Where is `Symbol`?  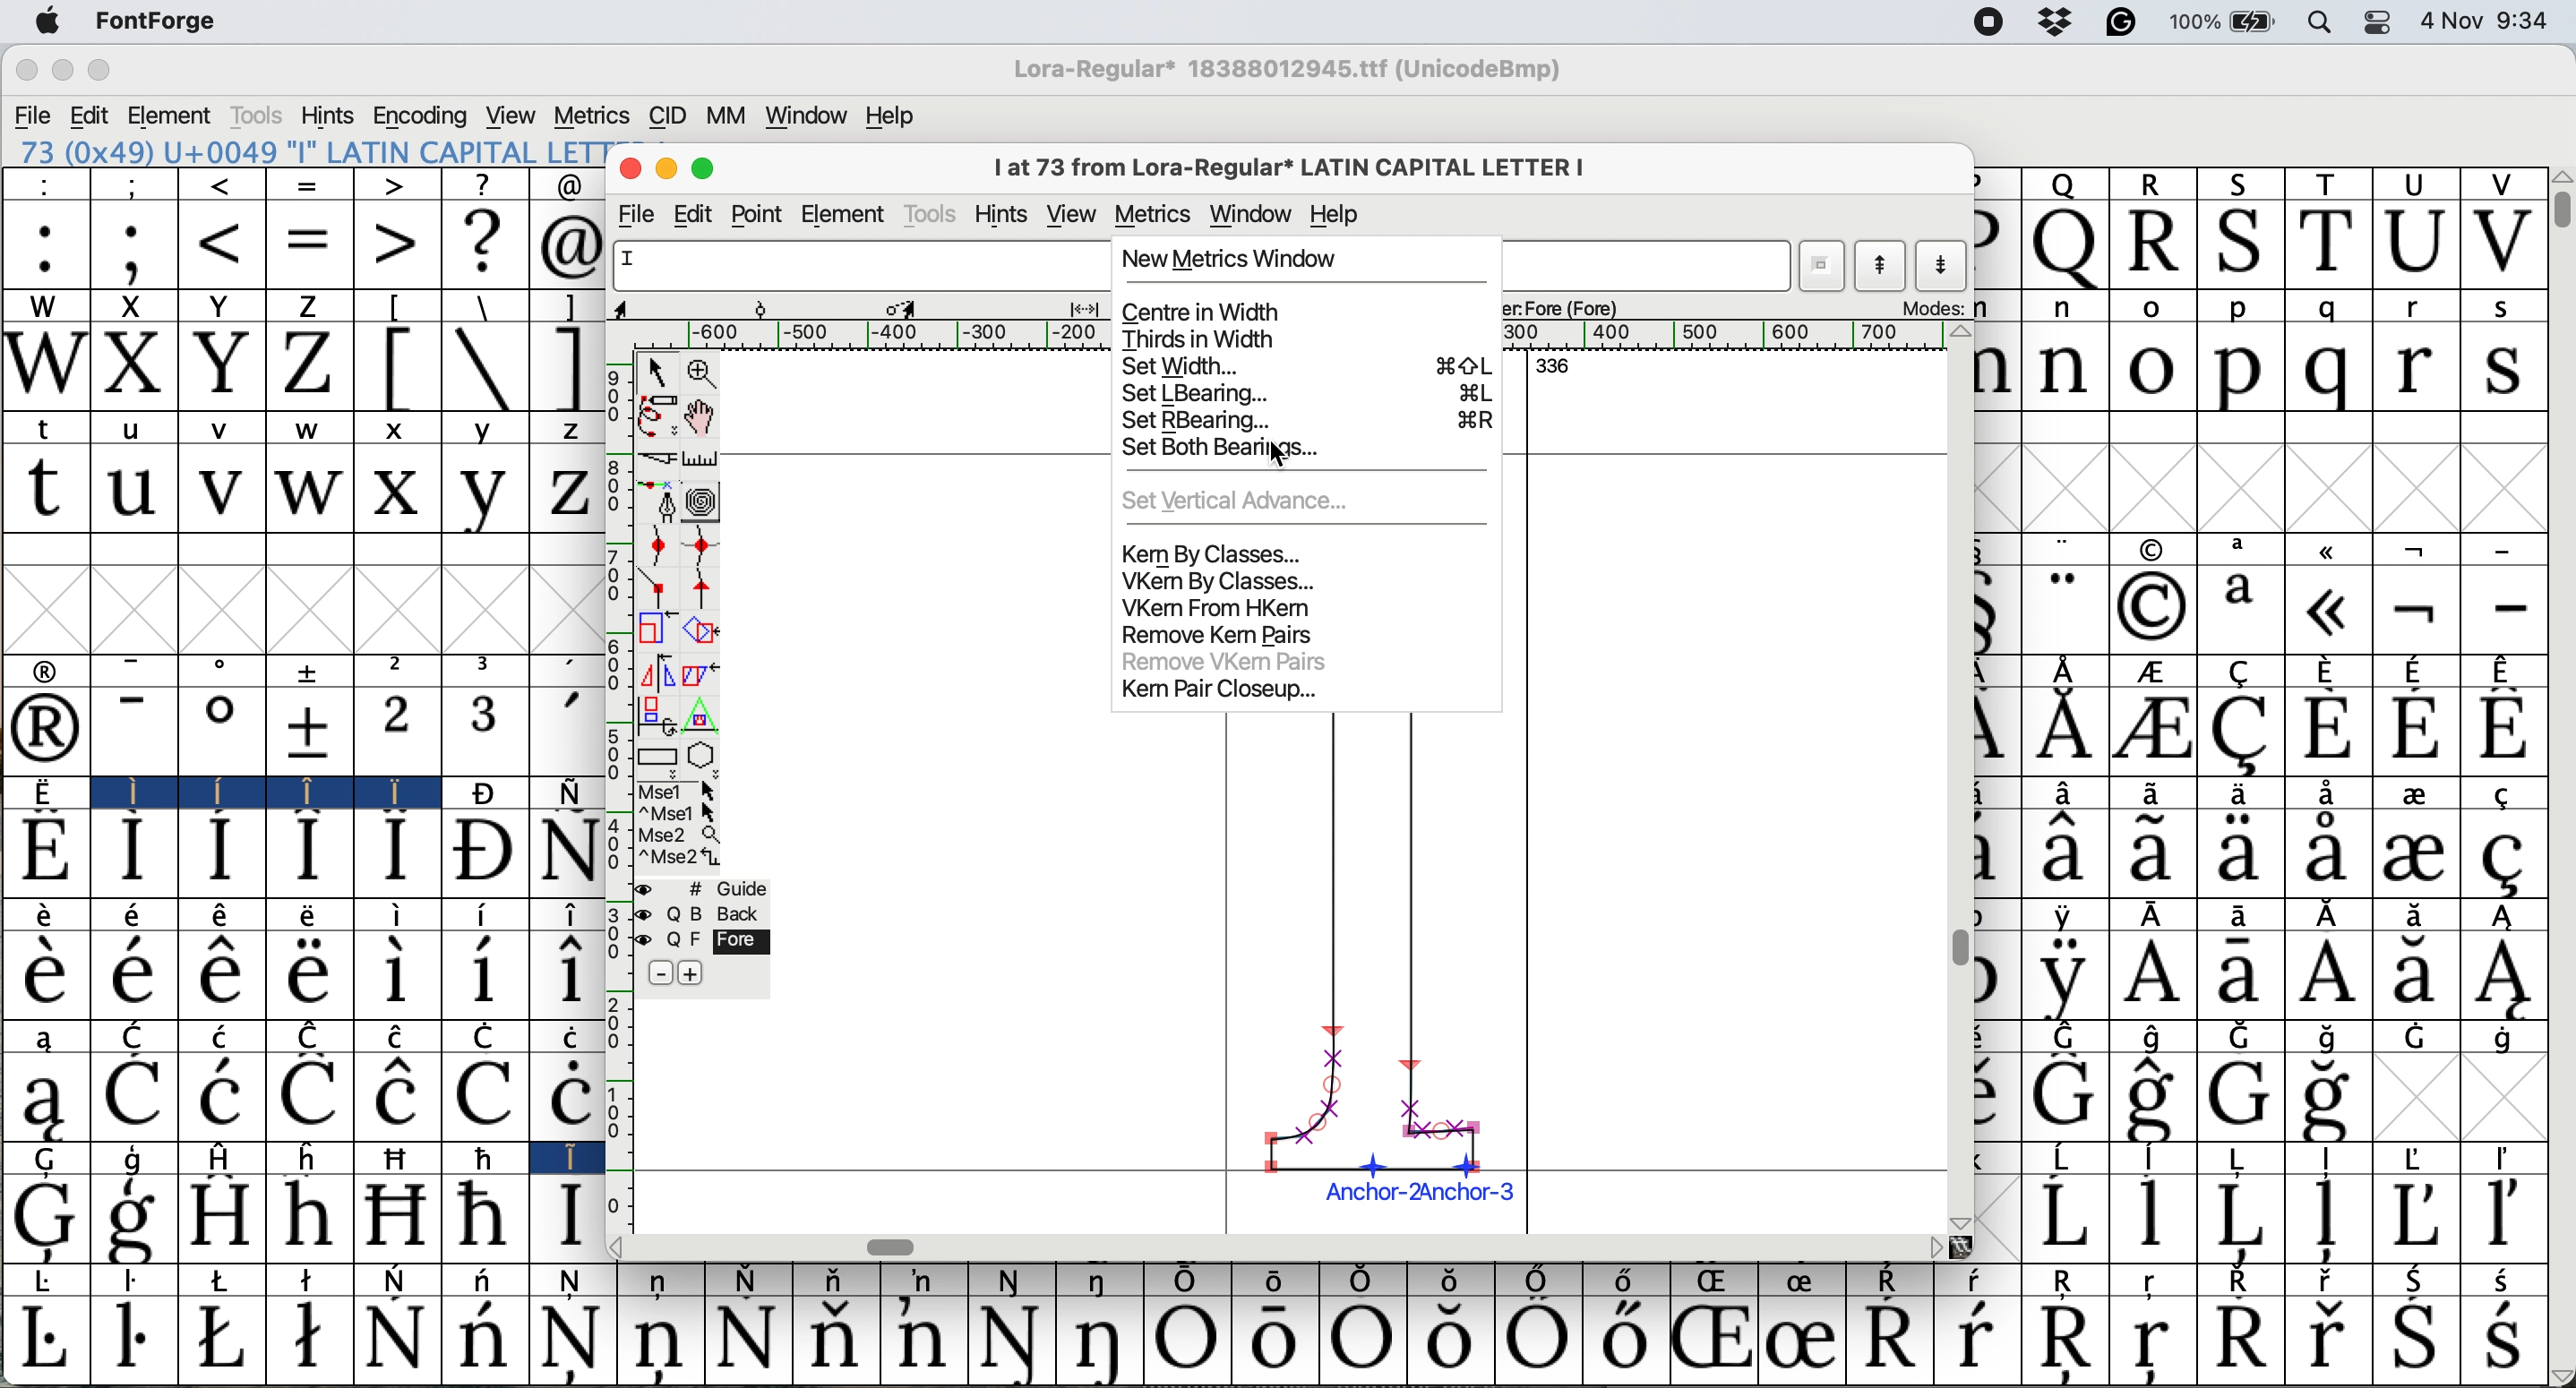
Symbol is located at coordinates (2417, 730).